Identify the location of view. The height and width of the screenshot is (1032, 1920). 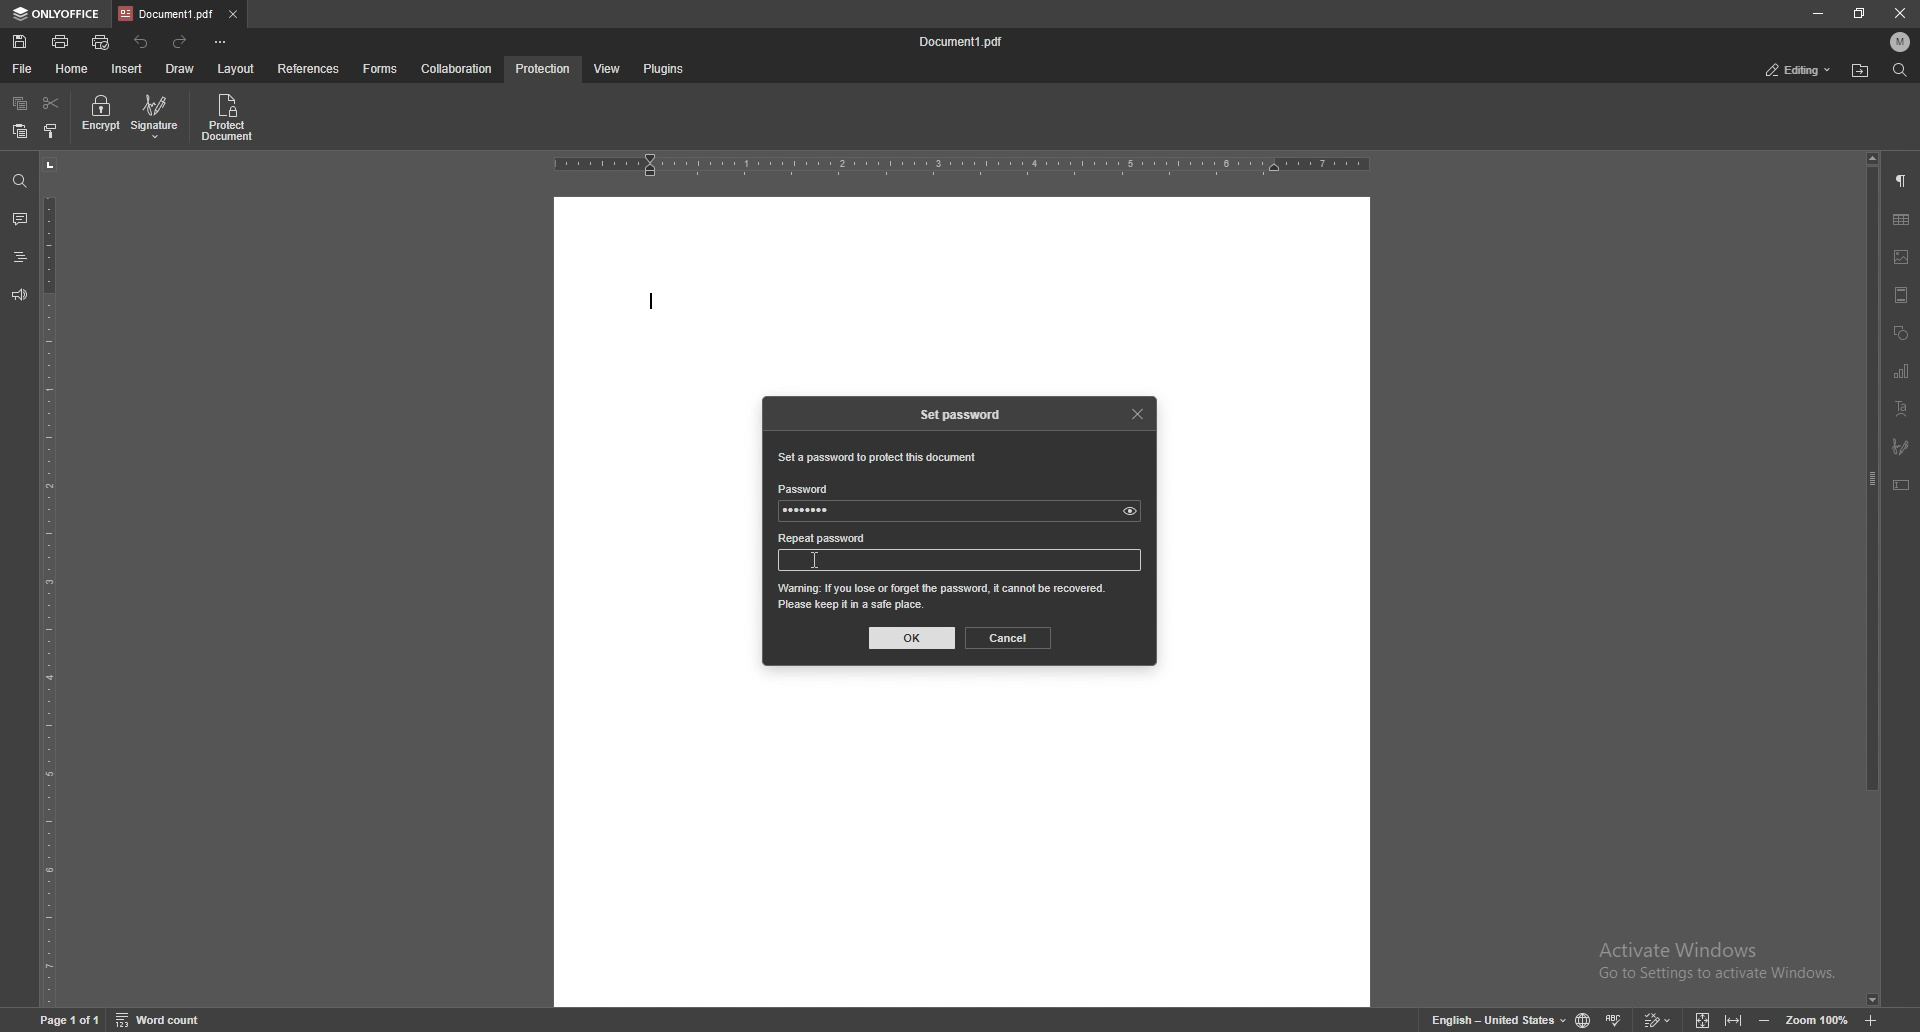
(608, 69).